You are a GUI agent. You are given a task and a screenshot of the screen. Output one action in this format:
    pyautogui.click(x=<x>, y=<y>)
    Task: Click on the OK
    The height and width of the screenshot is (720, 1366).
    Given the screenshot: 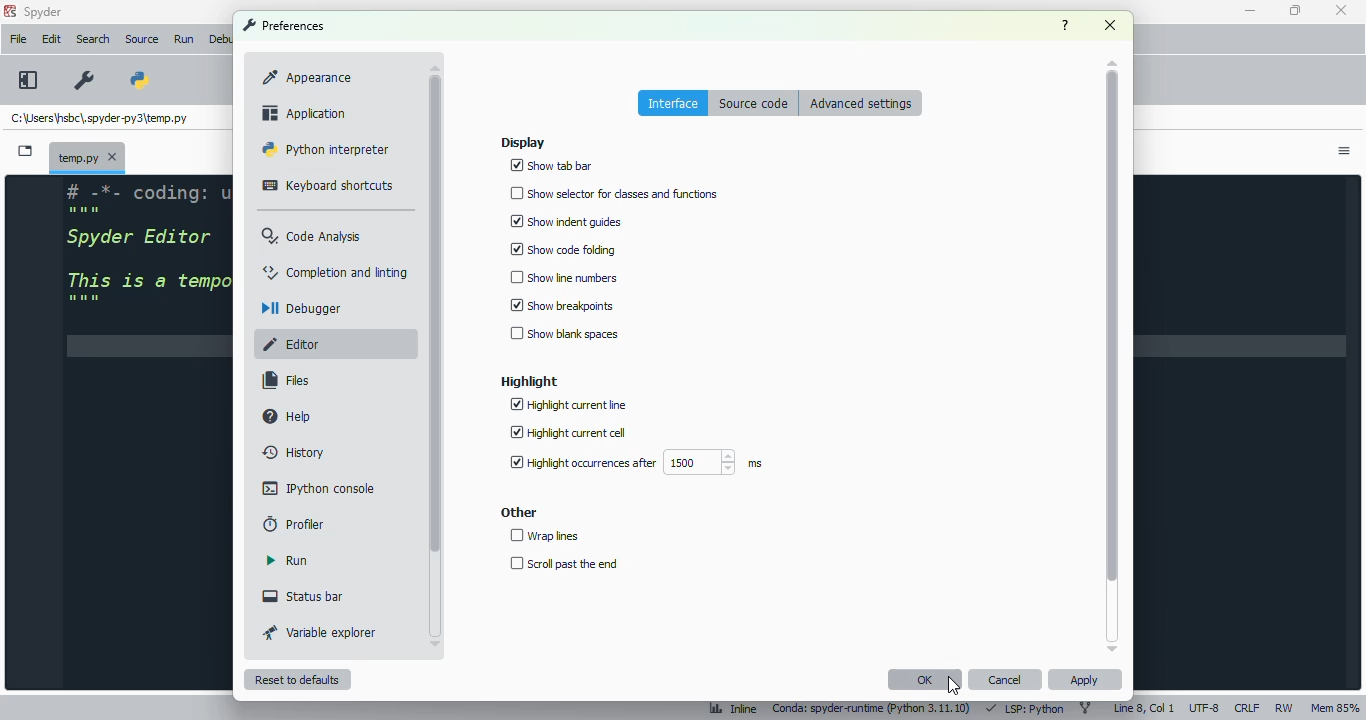 What is the action you would take?
    pyautogui.click(x=925, y=680)
    